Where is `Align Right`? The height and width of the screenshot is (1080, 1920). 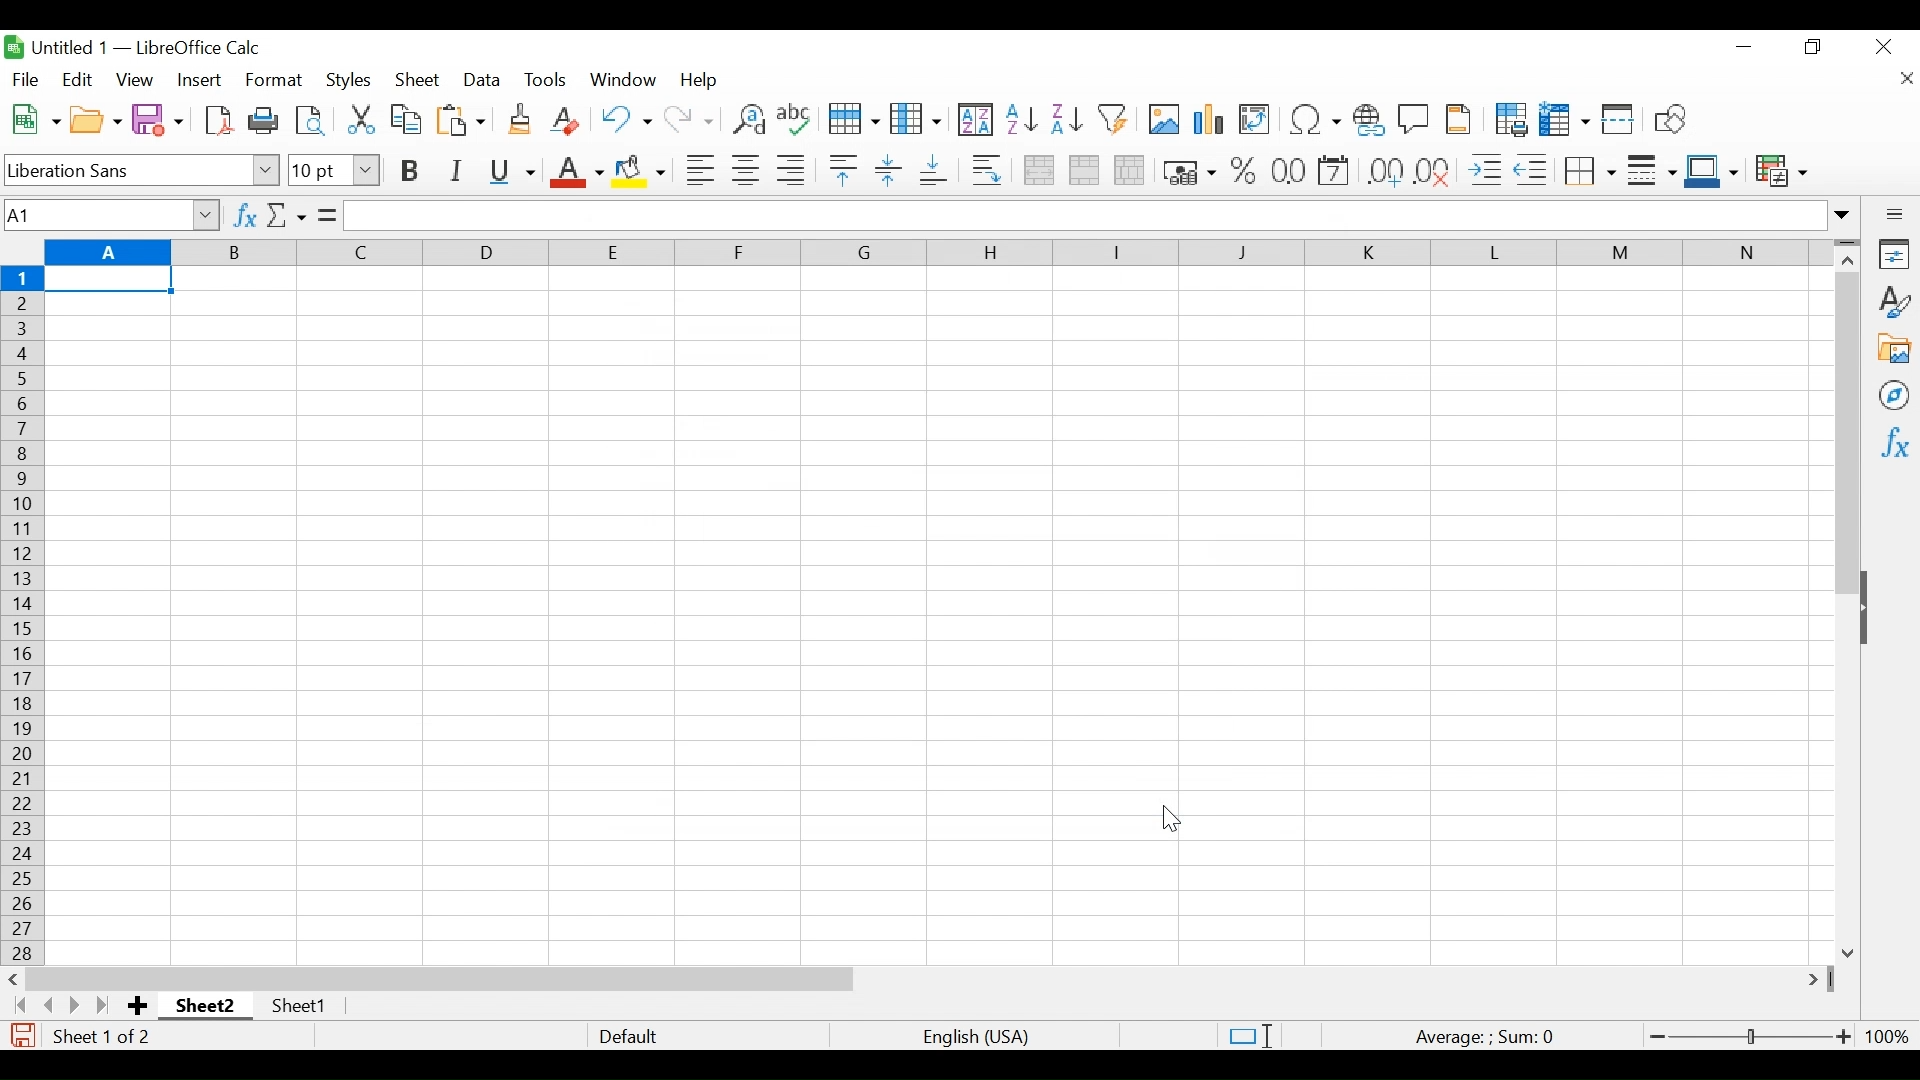 Align Right is located at coordinates (790, 170).